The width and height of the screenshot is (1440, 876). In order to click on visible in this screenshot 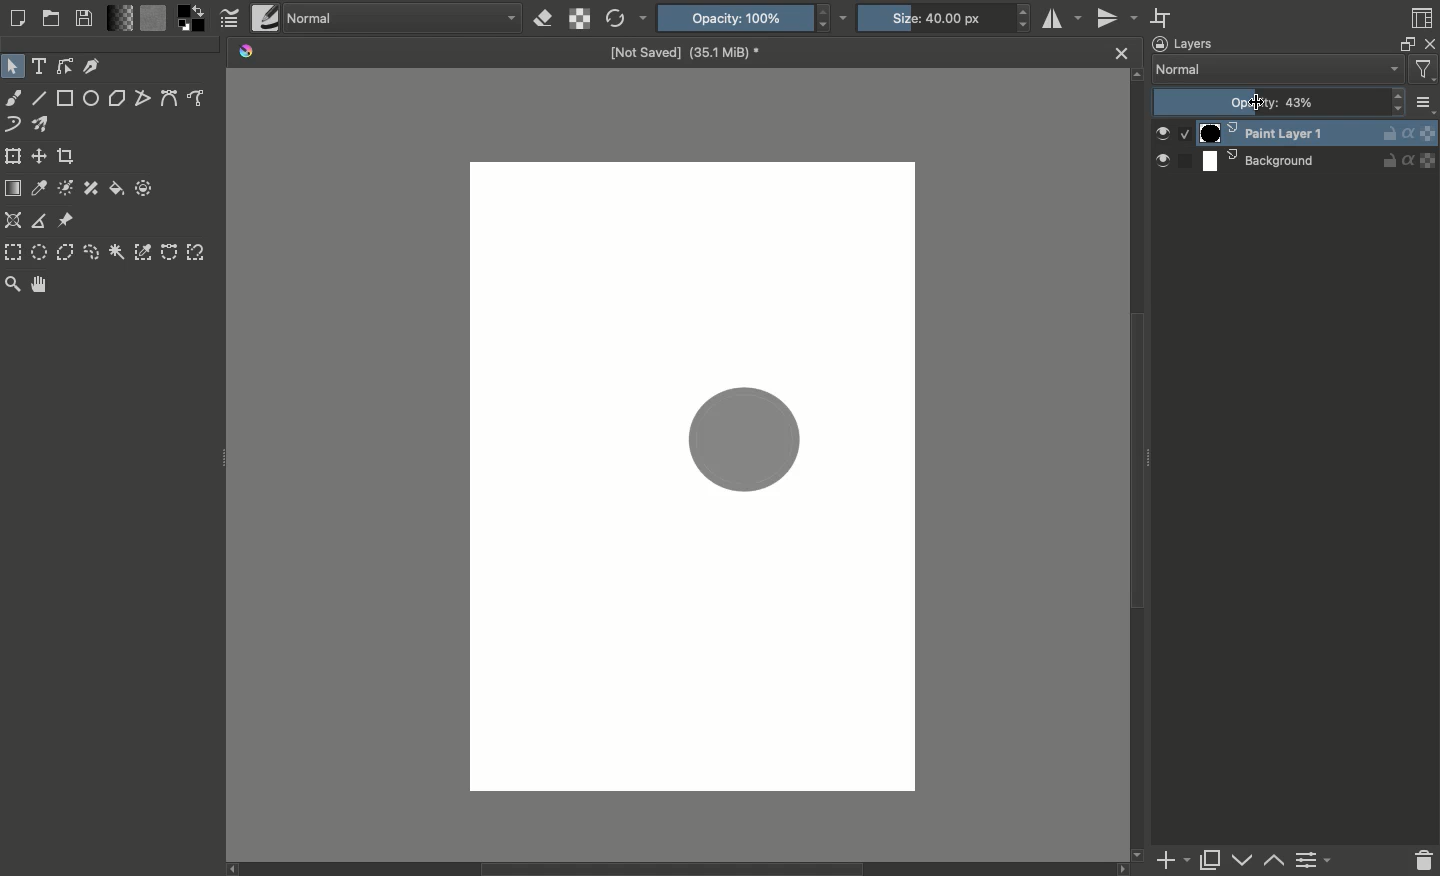, I will do `click(1163, 161)`.